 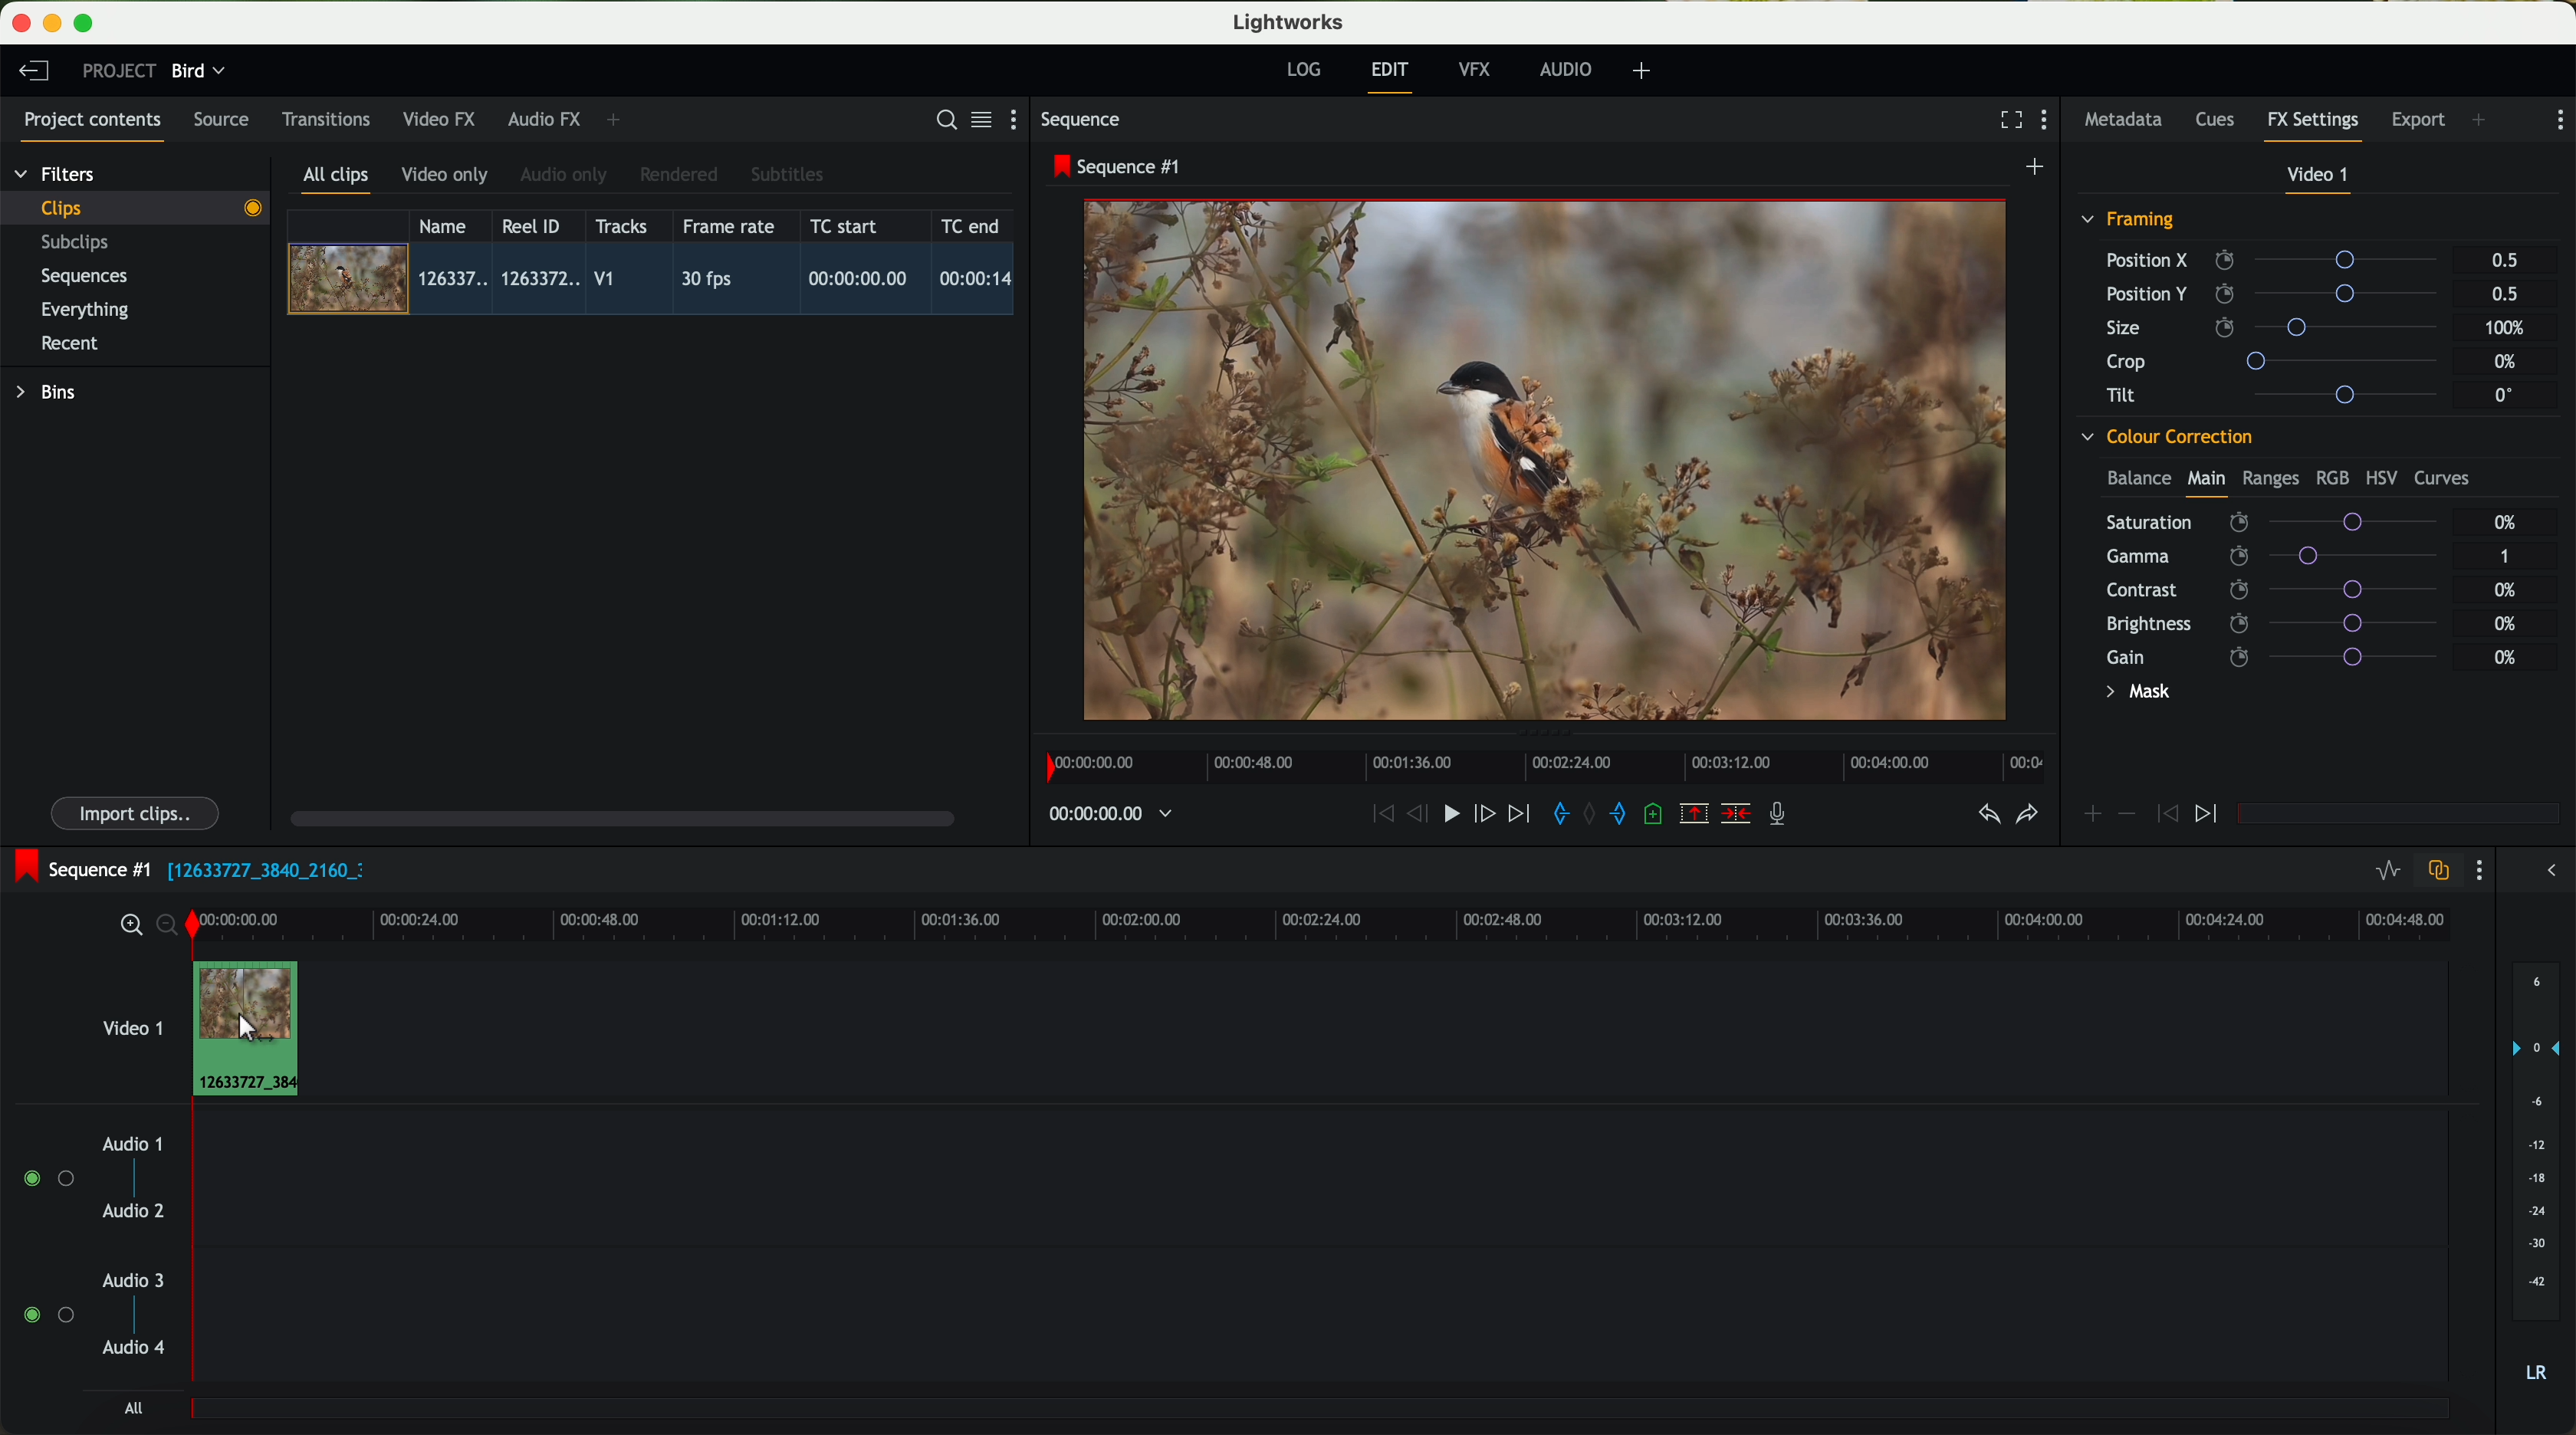 I want to click on nudge one frame foward, so click(x=1487, y=815).